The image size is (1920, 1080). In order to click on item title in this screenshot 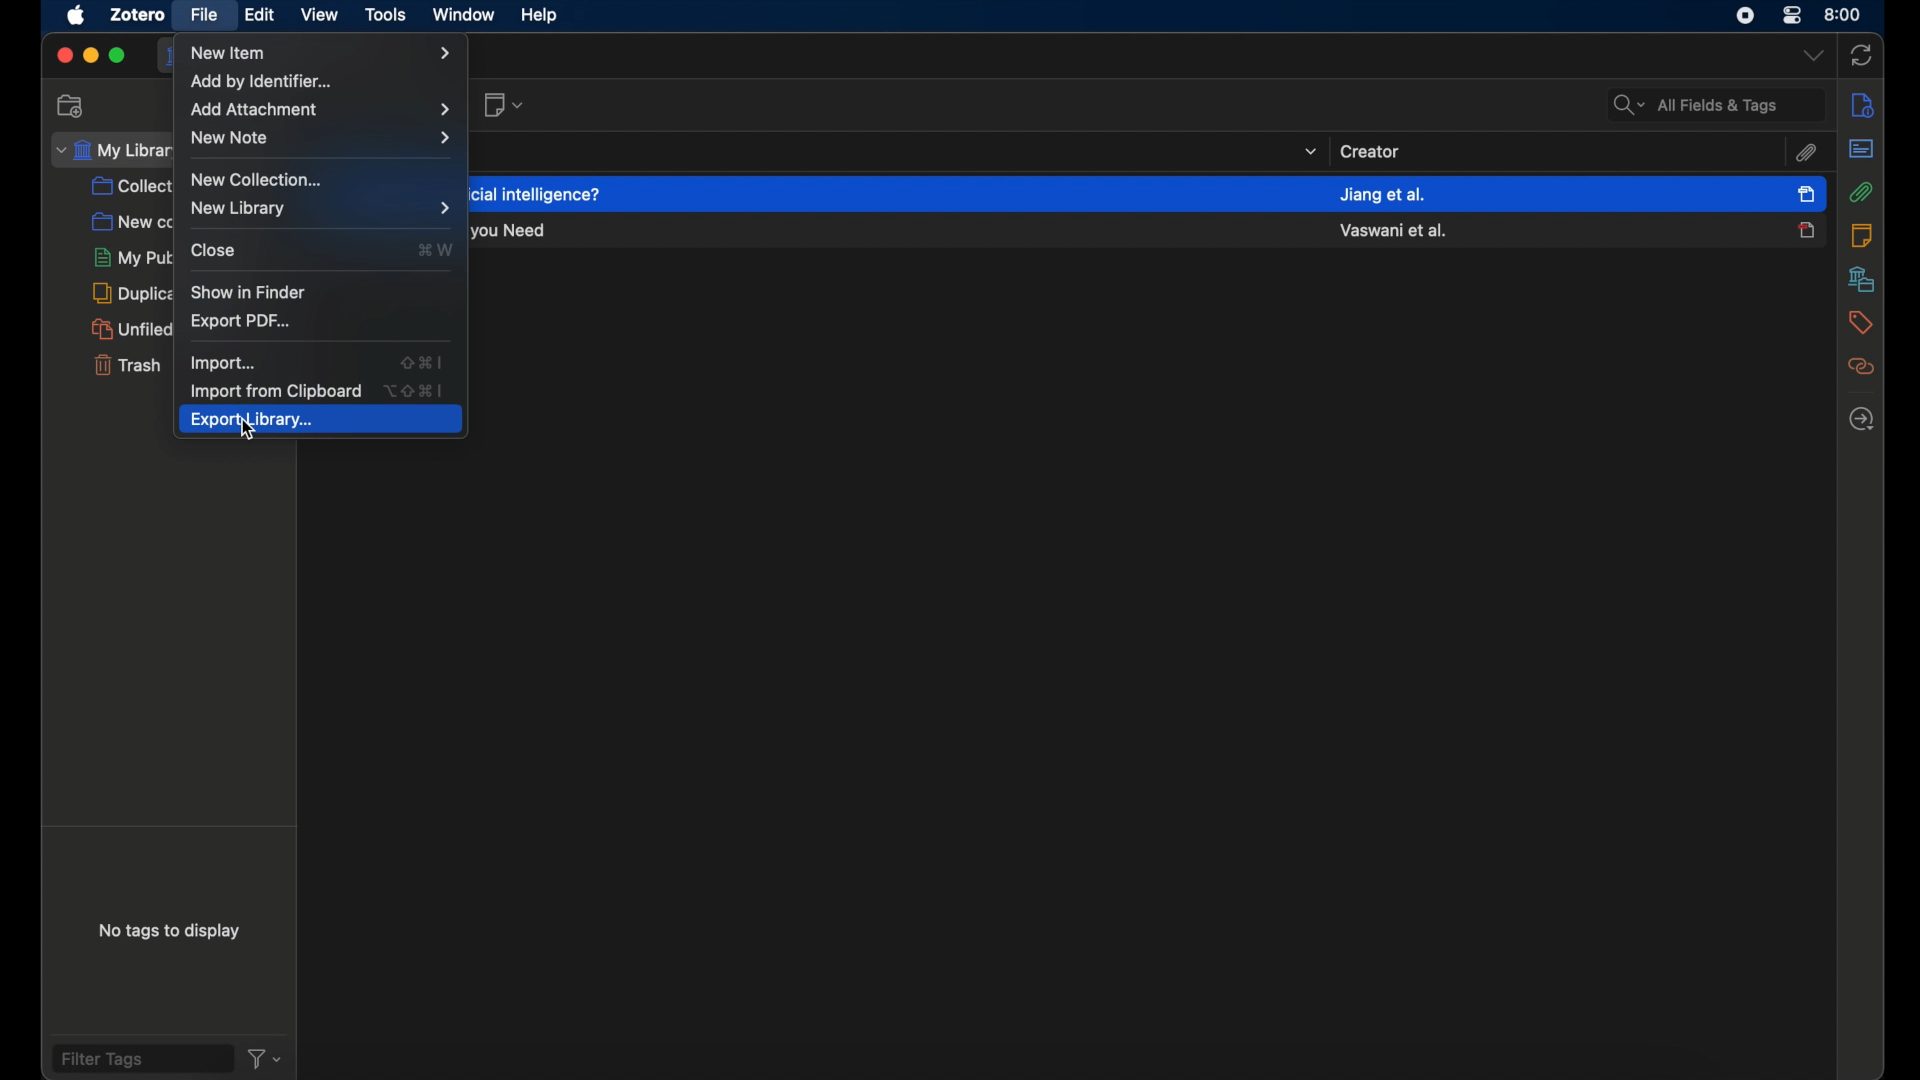, I will do `click(515, 233)`.